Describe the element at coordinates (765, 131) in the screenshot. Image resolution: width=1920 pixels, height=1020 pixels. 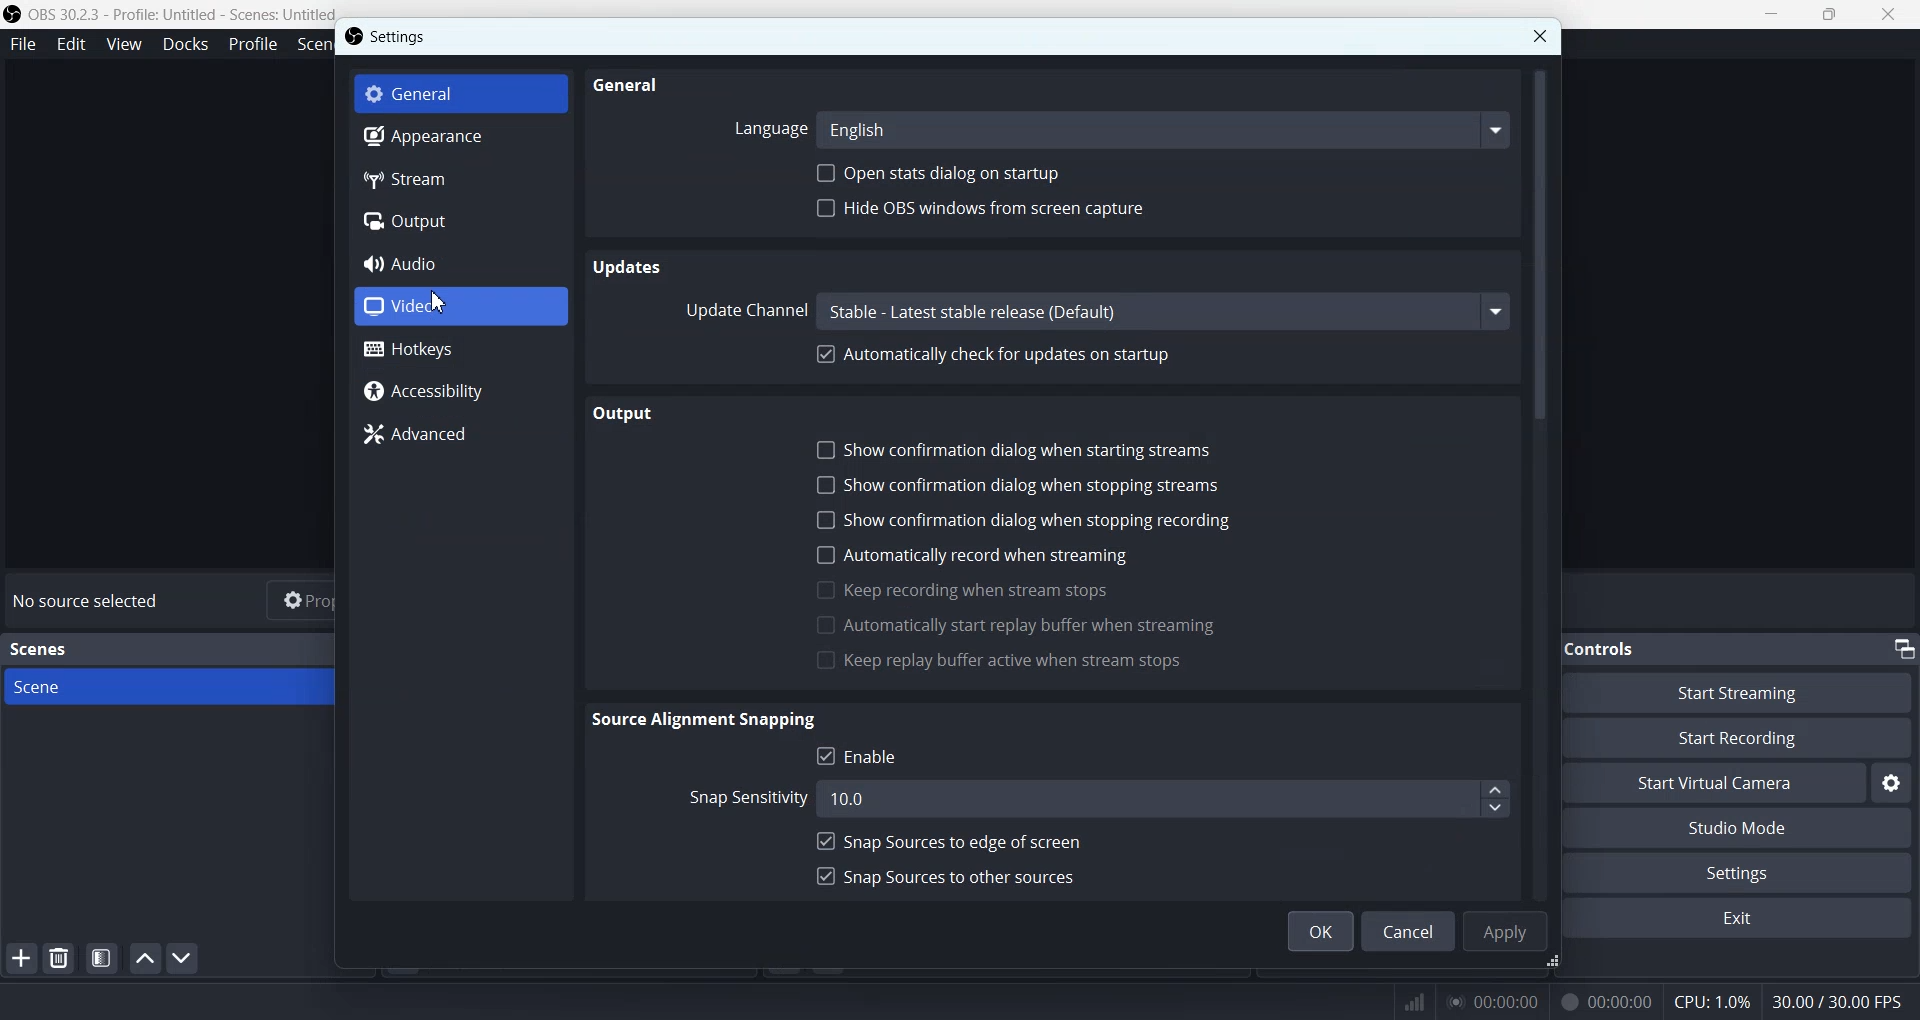
I see `Language` at that location.